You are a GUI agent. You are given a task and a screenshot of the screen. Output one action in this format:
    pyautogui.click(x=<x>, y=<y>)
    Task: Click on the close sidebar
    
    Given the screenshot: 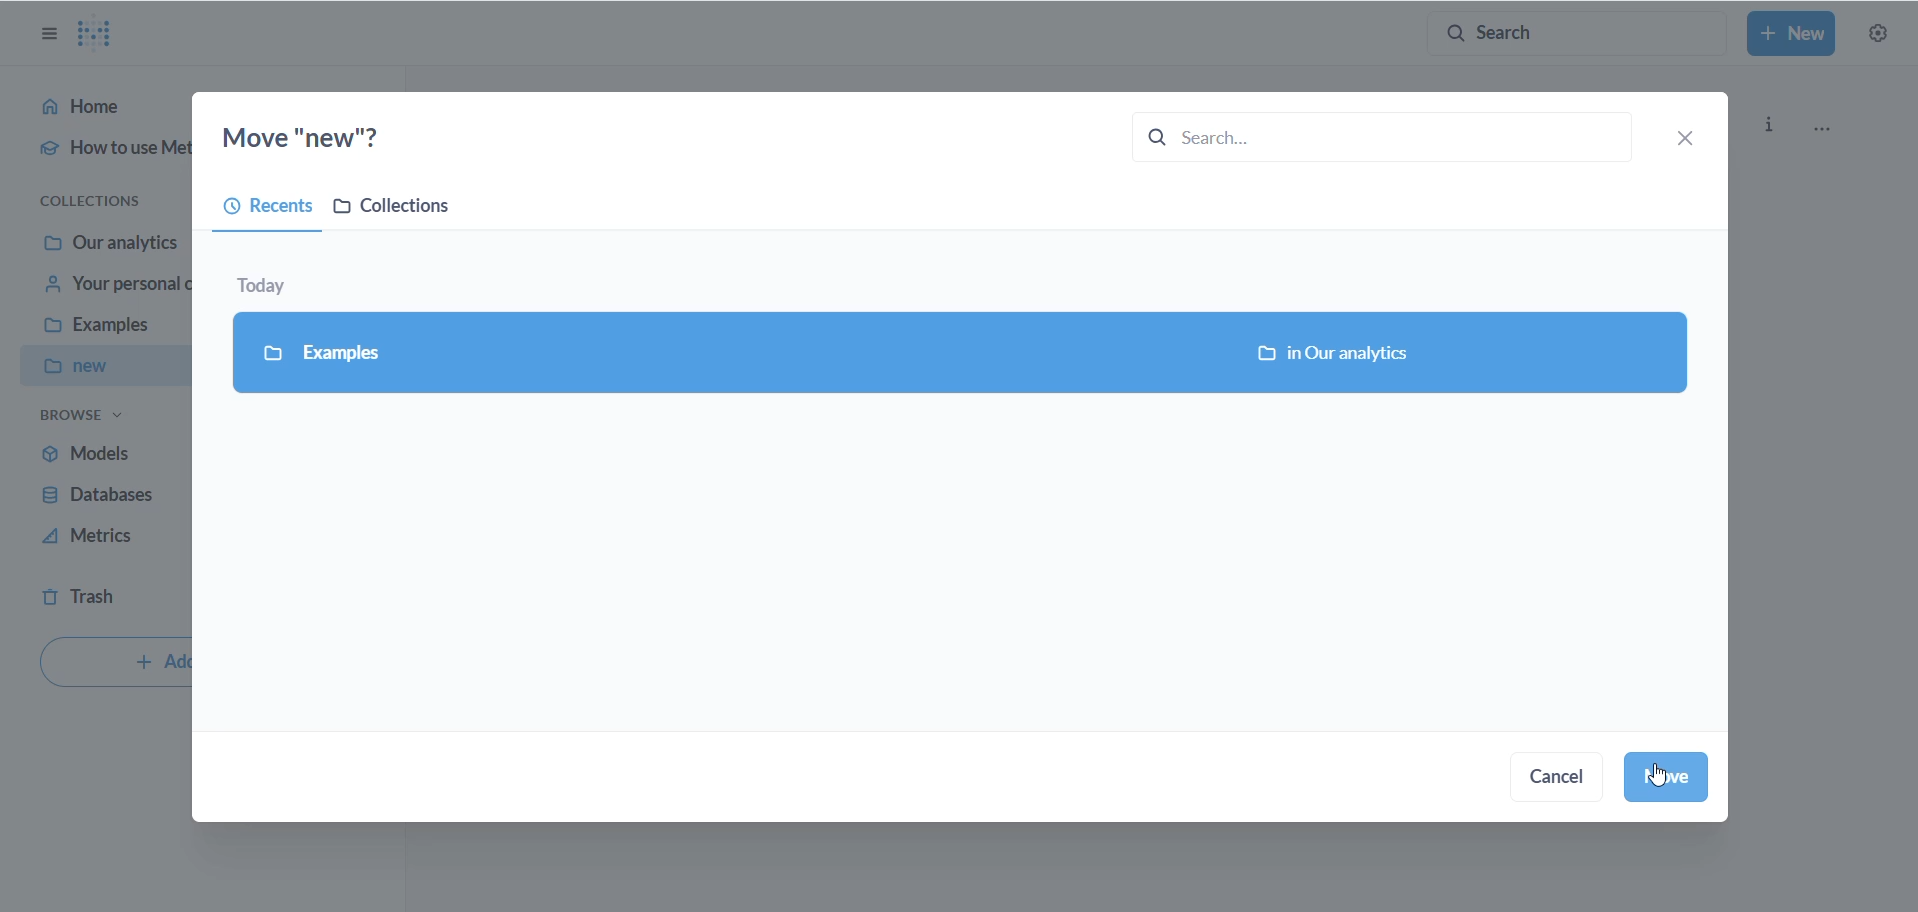 What is the action you would take?
    pyautogui.click(x=41, y=34)
    